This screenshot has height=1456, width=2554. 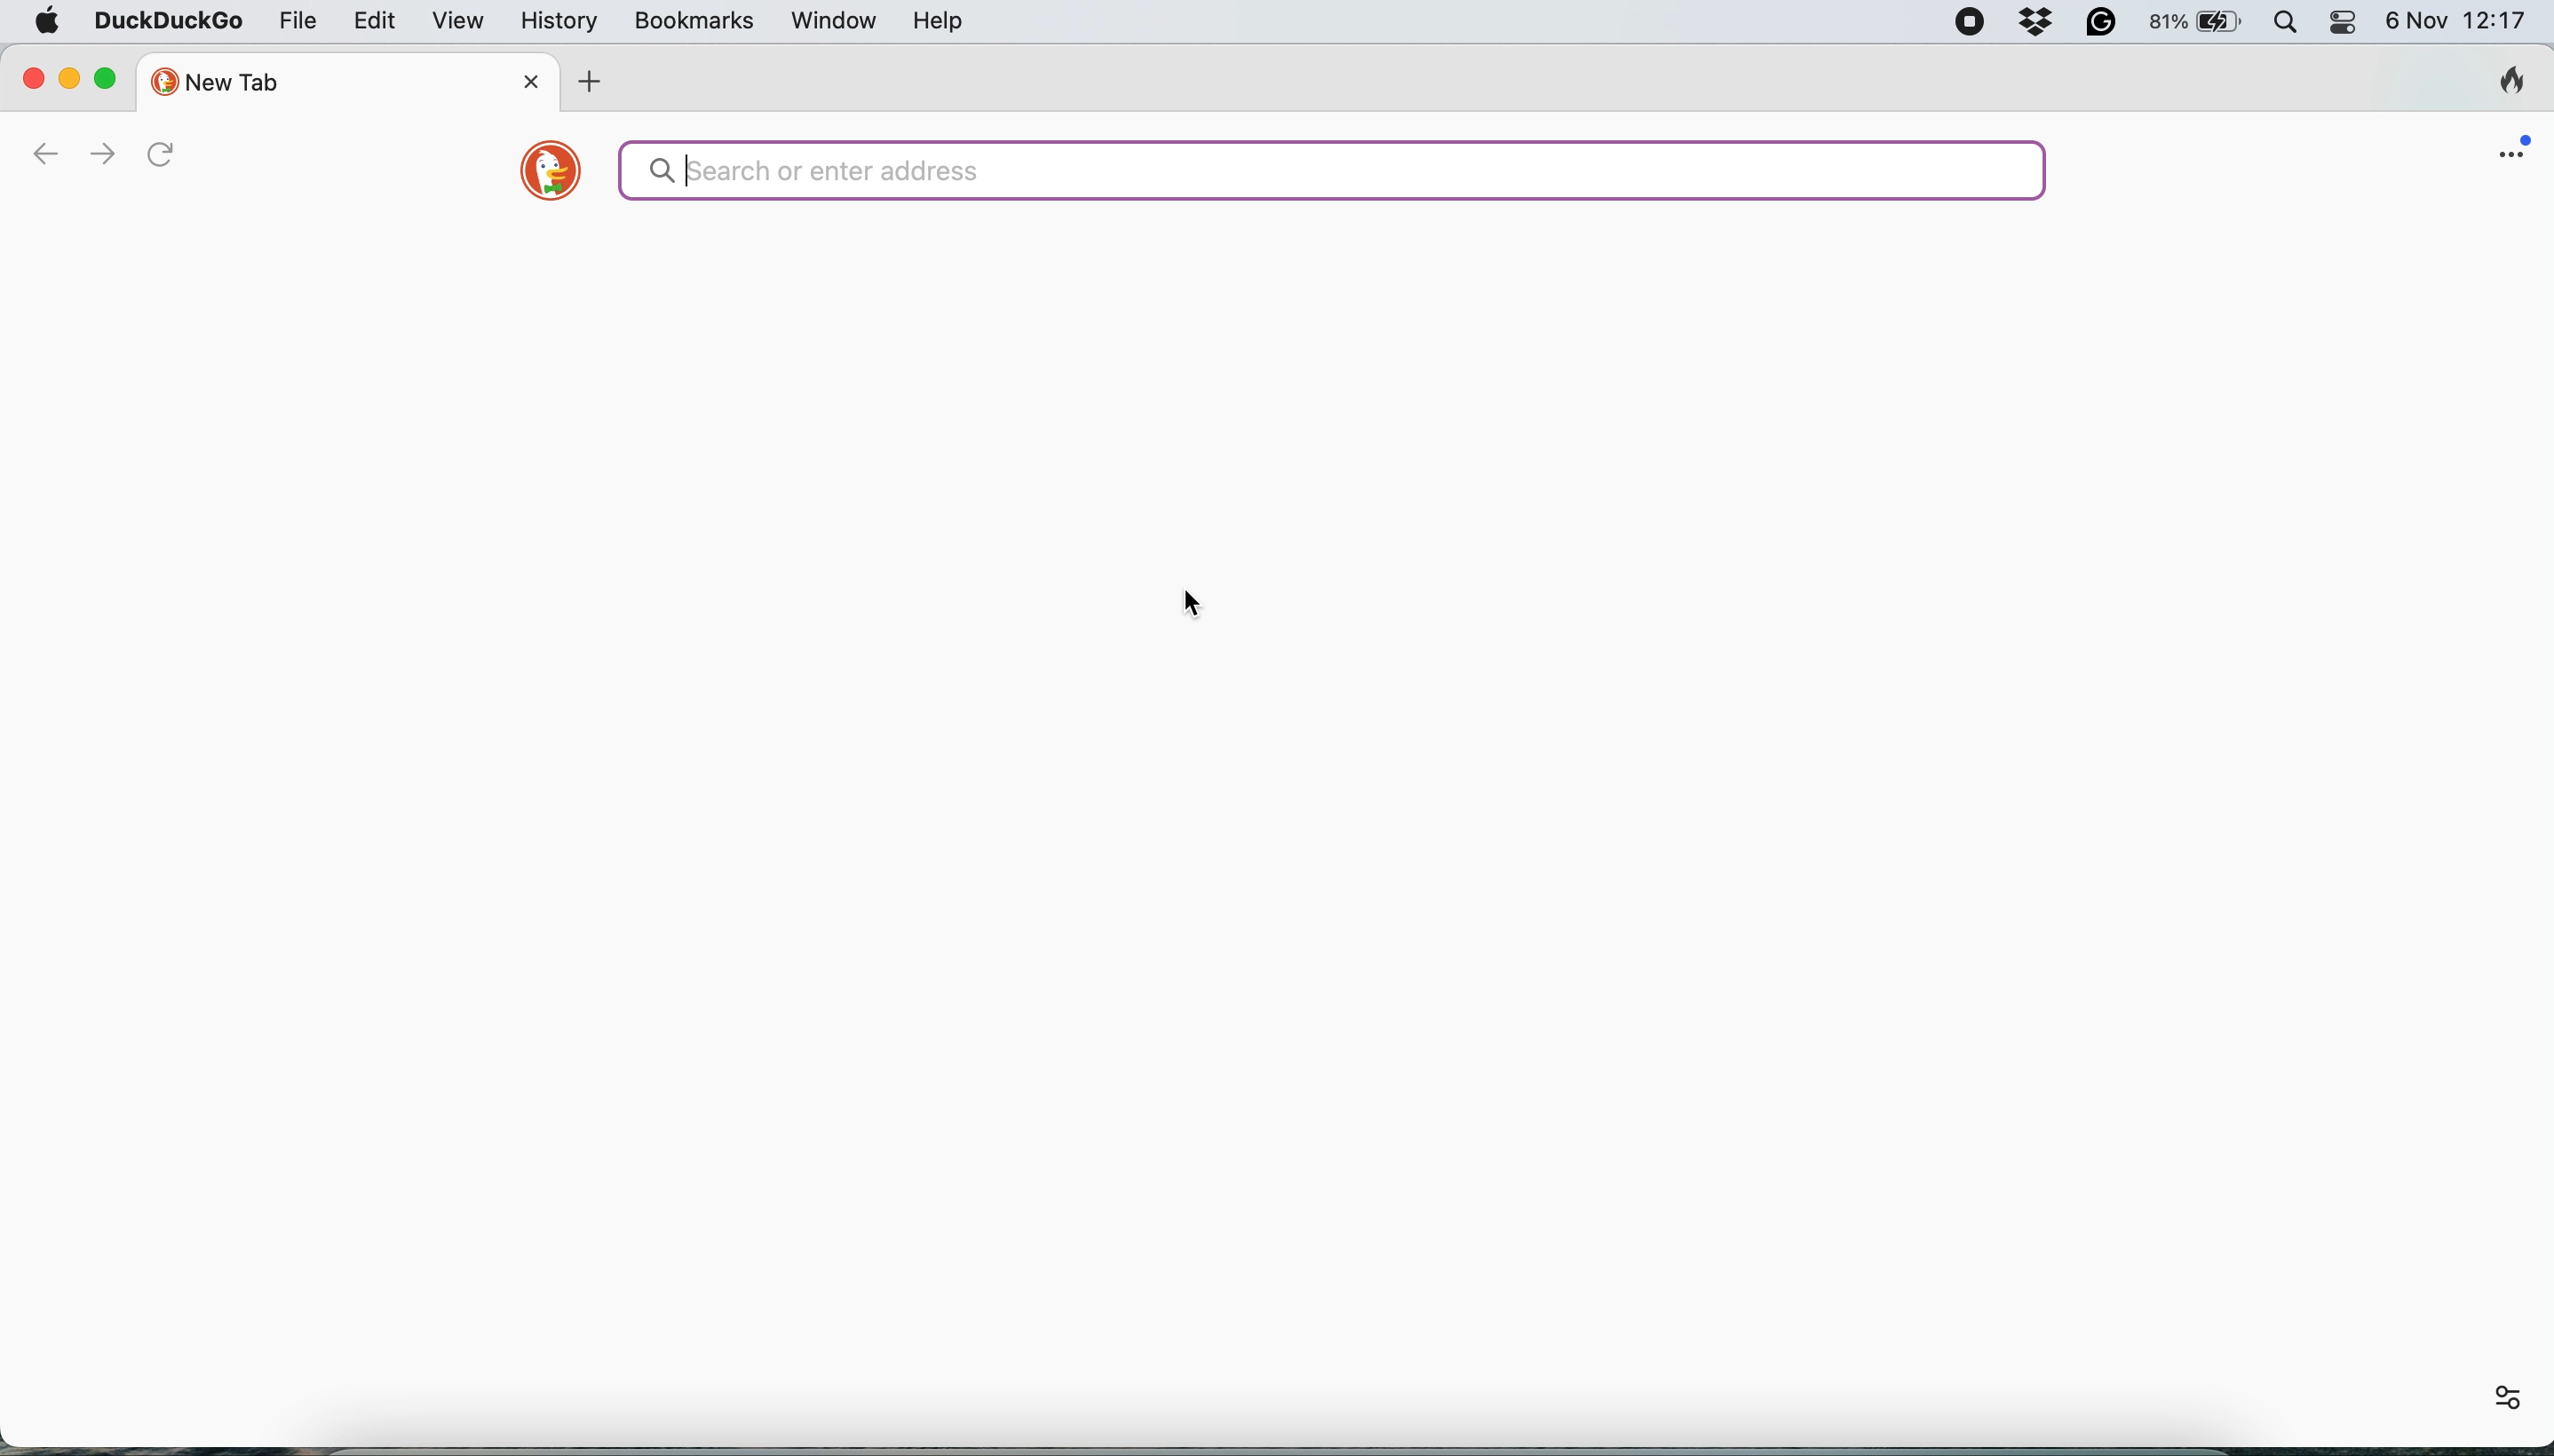 What do you see at coordinates (2497, 85) in the screenshot?
I see `clear browsing history` at bounding box center [2497, 85].